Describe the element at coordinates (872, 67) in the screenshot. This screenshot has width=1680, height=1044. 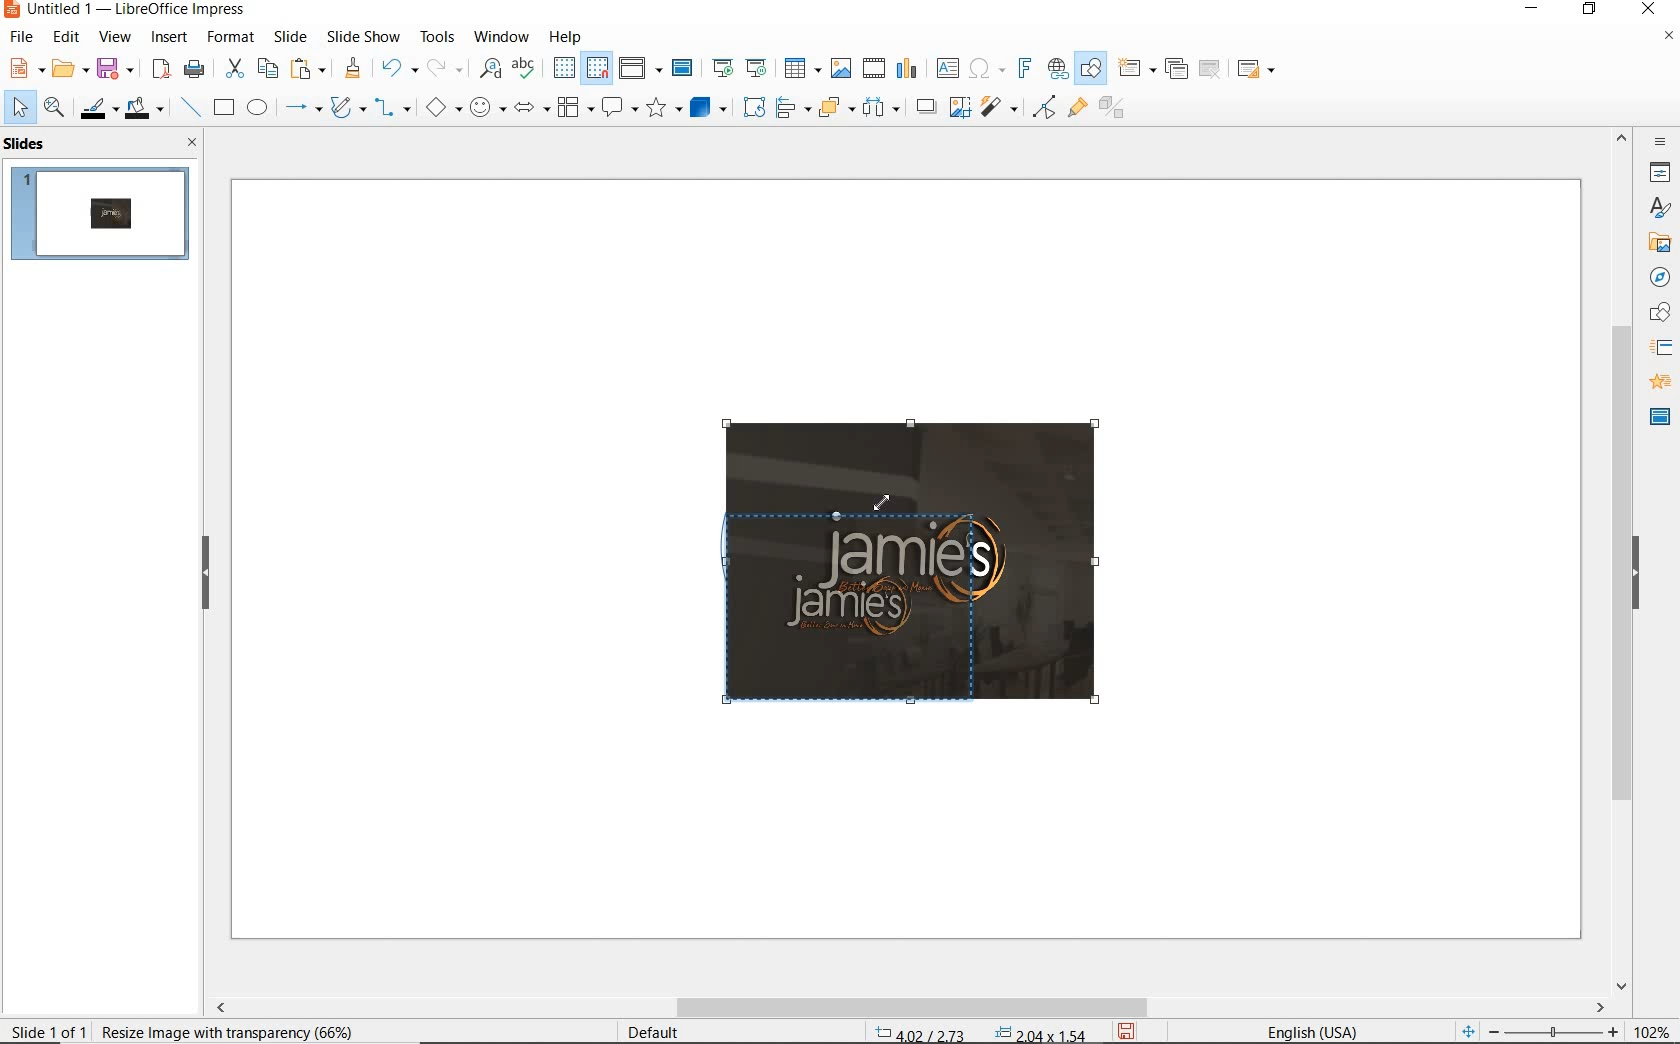
I see `insert video` at that location.